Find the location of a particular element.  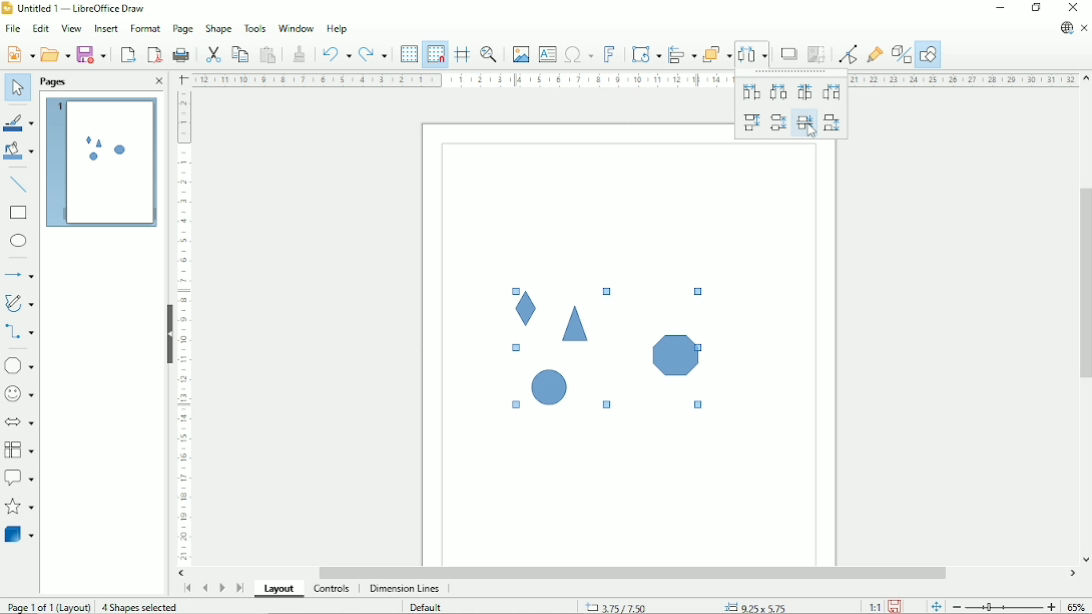

Horizontally spacing is located at coordinates (804, 91).